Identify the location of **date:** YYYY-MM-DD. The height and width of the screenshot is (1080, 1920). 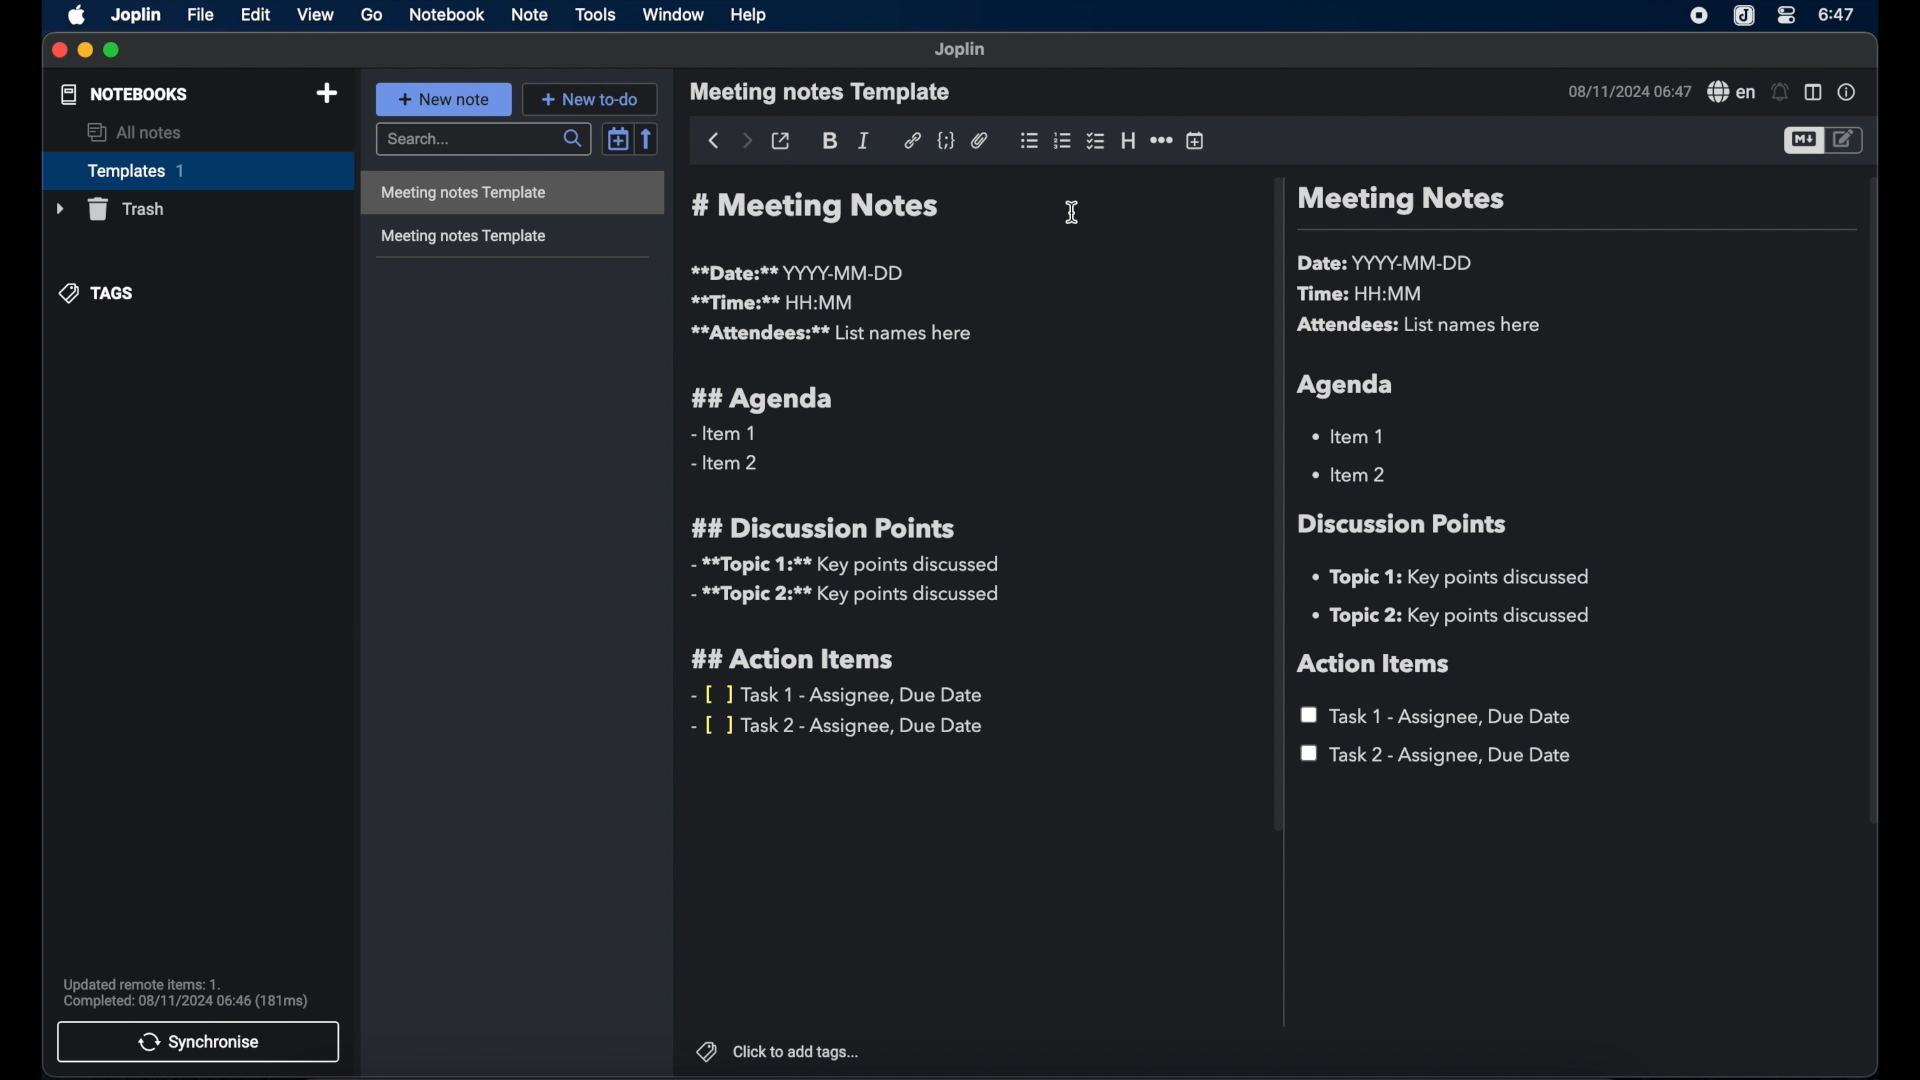
(800, 272).